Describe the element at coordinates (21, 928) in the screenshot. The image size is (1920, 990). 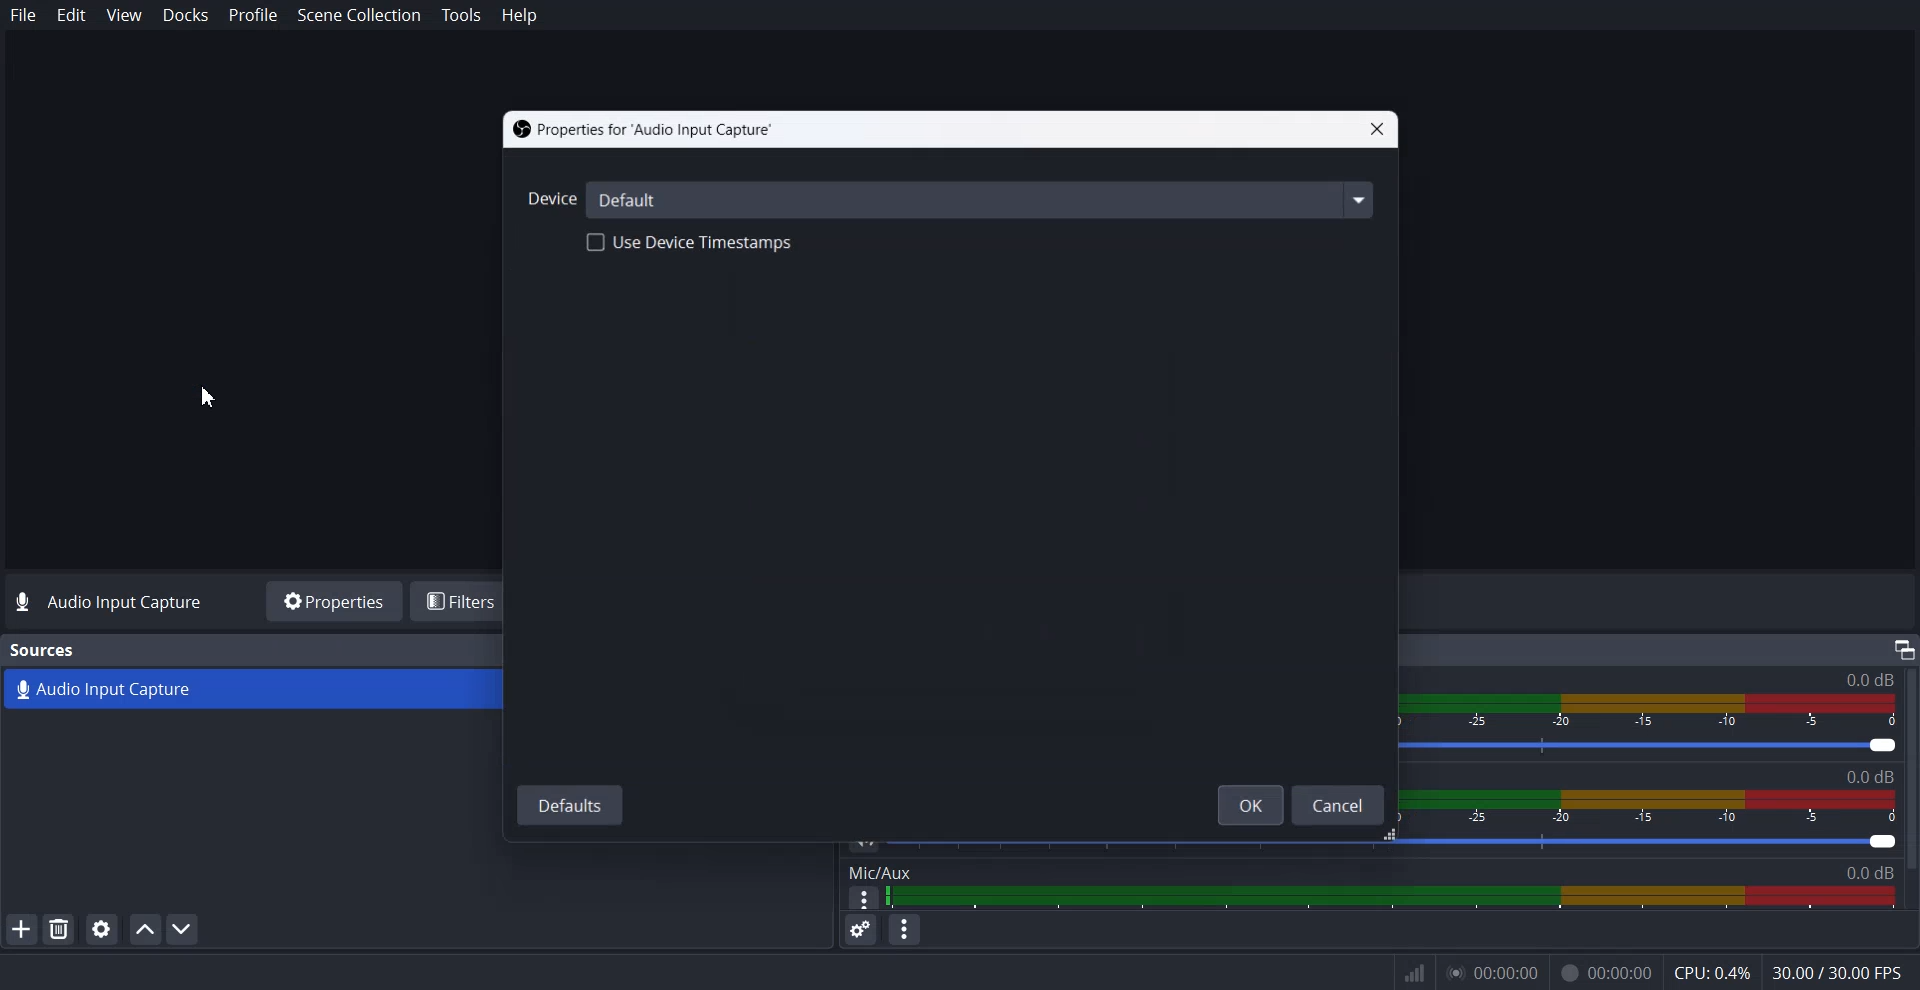
I see `Add Source` at that location.